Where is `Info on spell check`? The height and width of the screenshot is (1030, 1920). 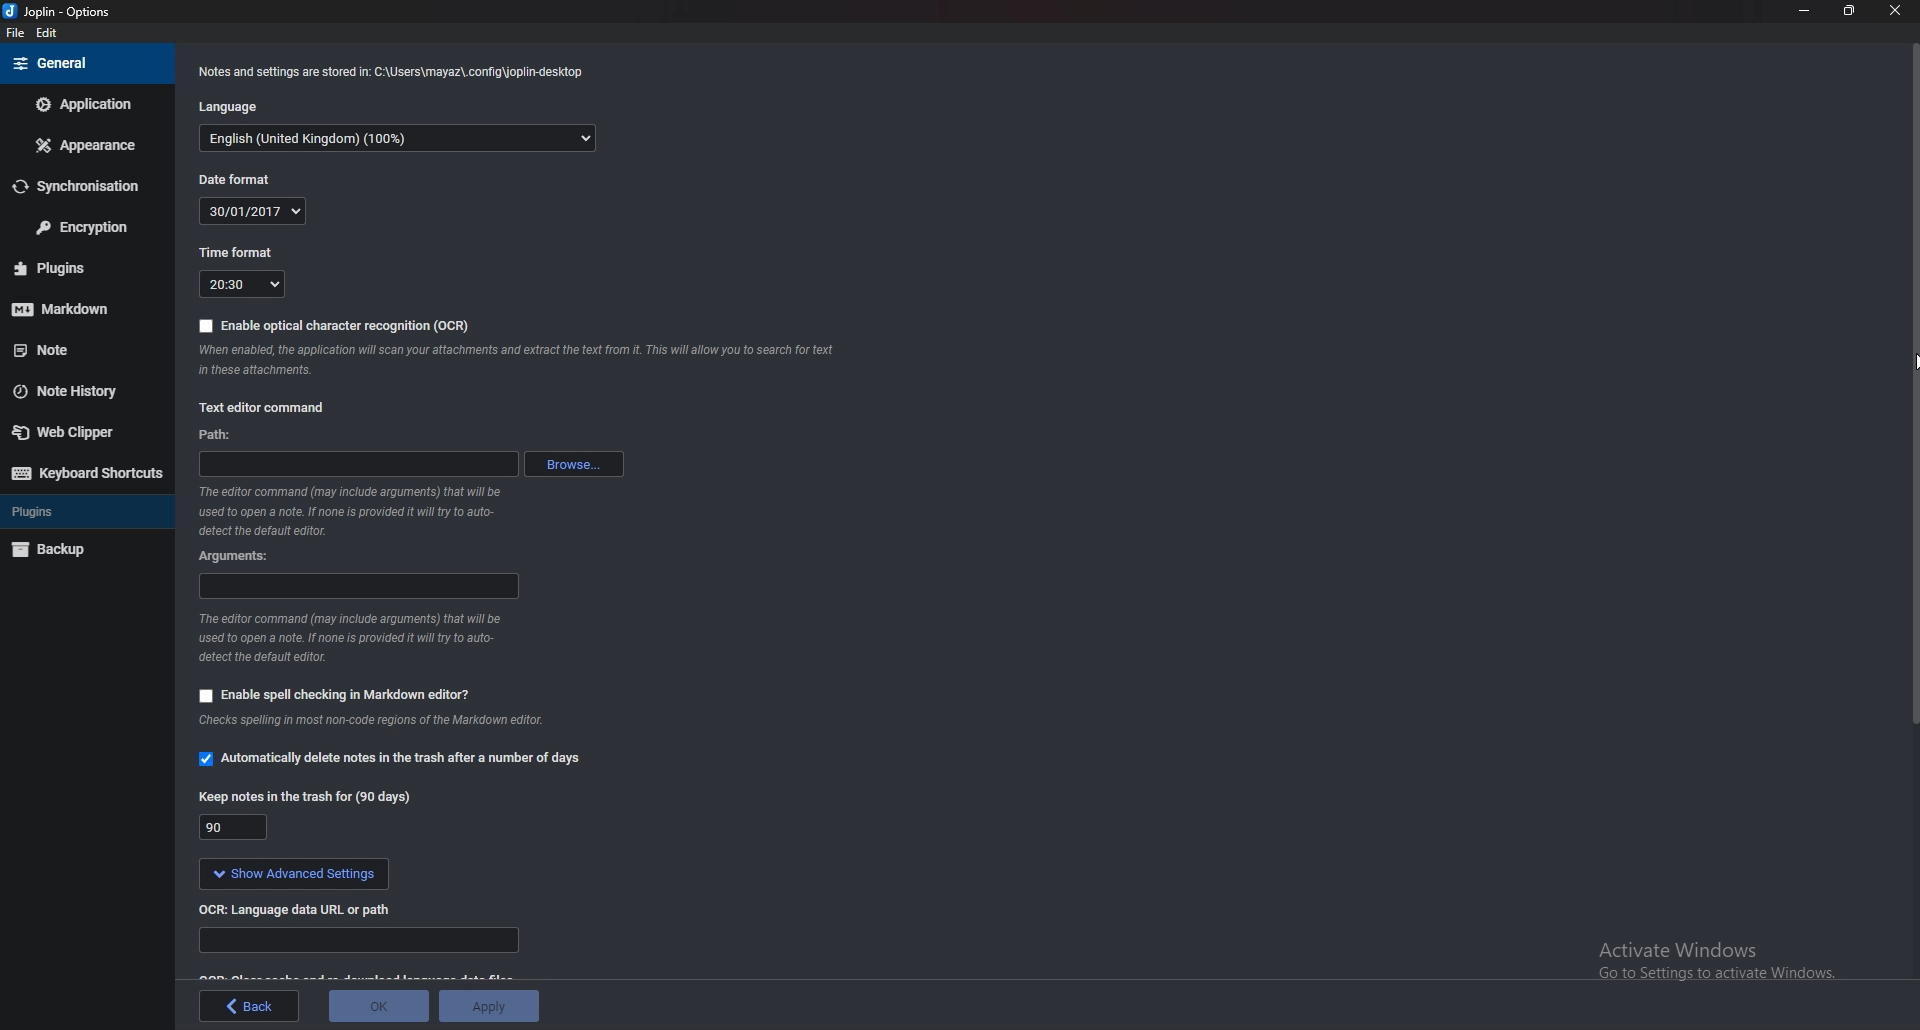
Info on spell check is located at coordinates (374, 720).